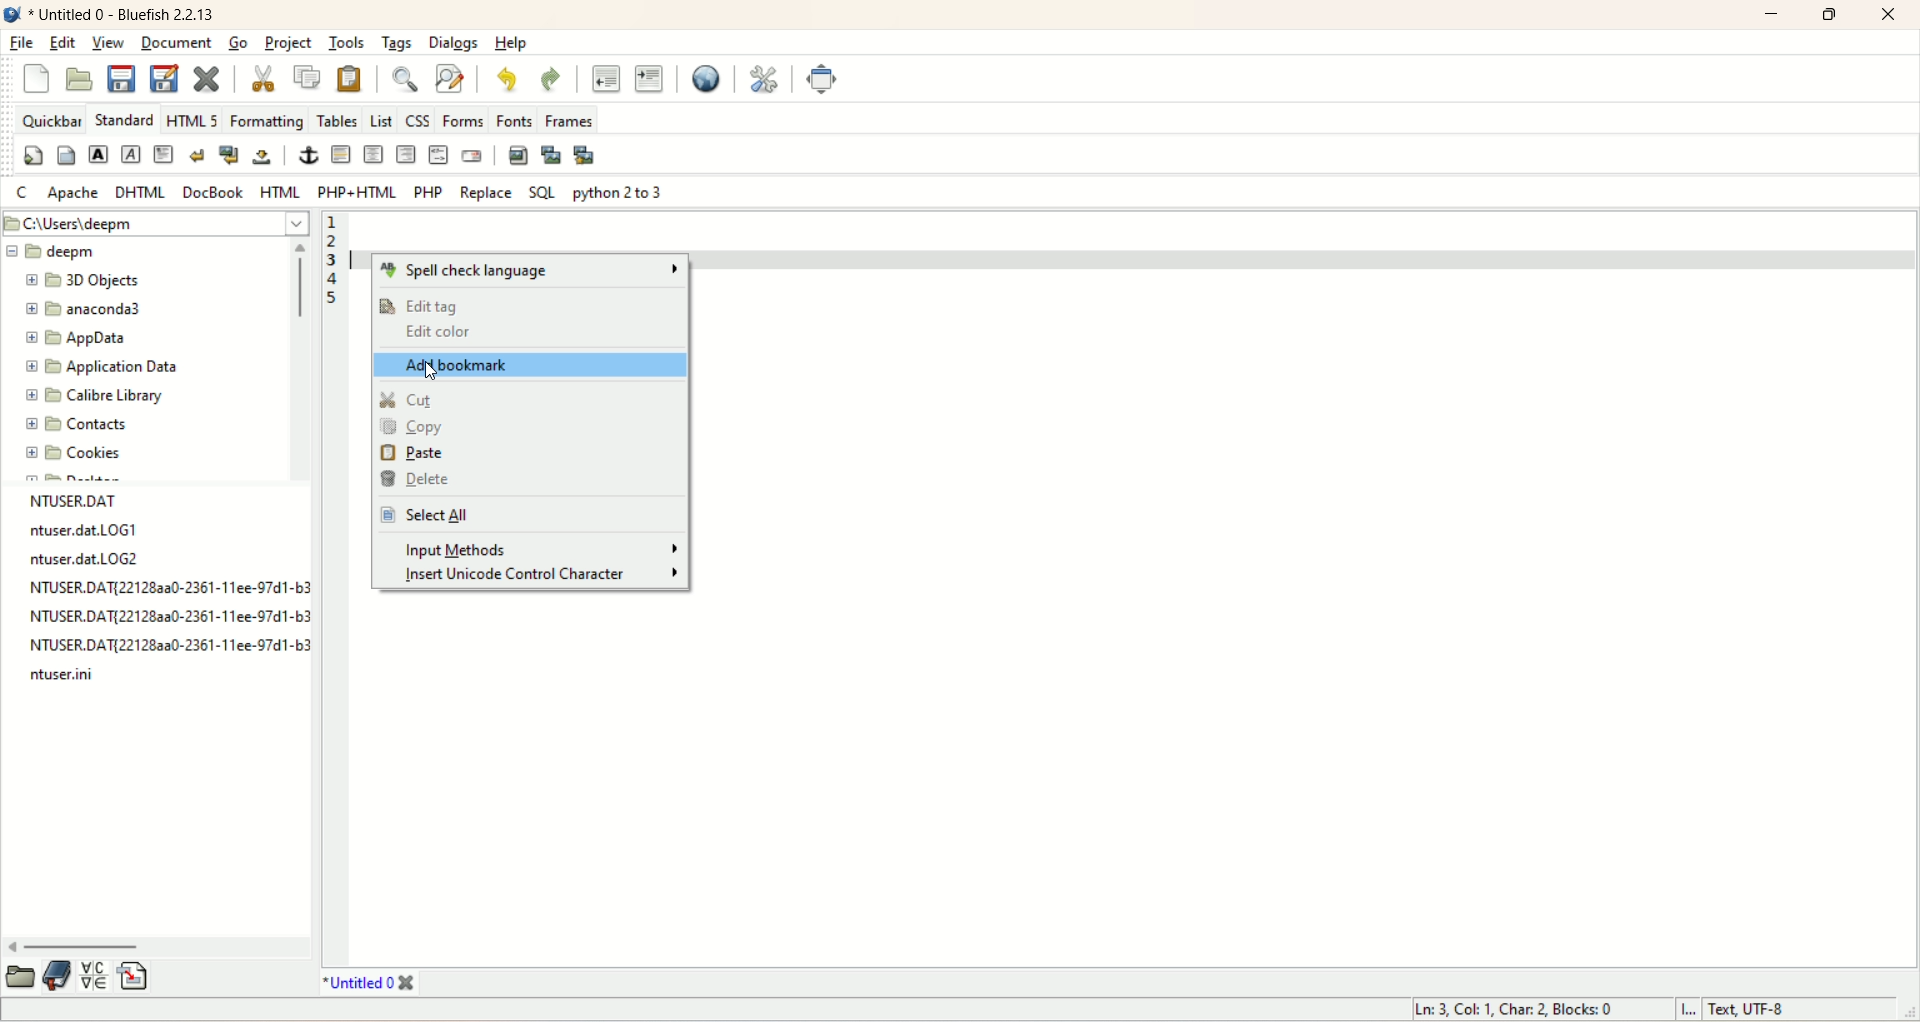  Describe the element at coordinates (513, 120) in the screenshot. I see `fonts` at that location.